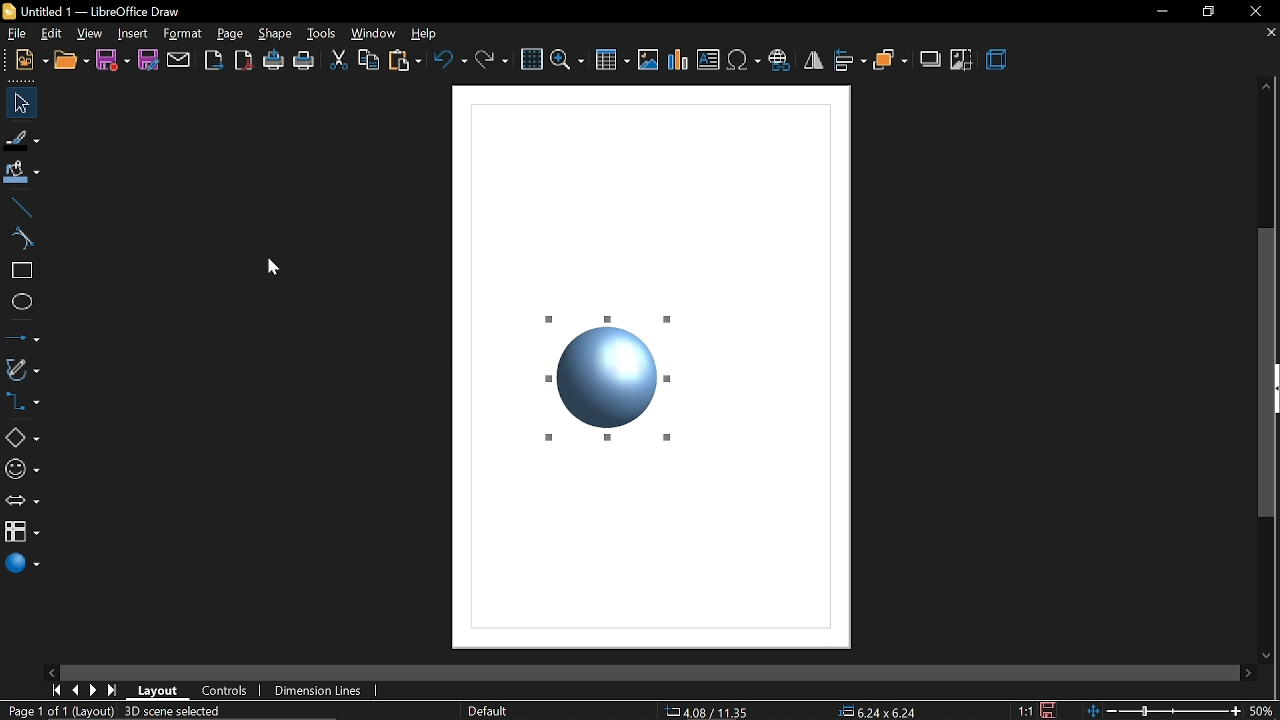  What do you see at coordinates (708, 60) in the screenshot?
I see `insert text` at bounding box center [708, 60].